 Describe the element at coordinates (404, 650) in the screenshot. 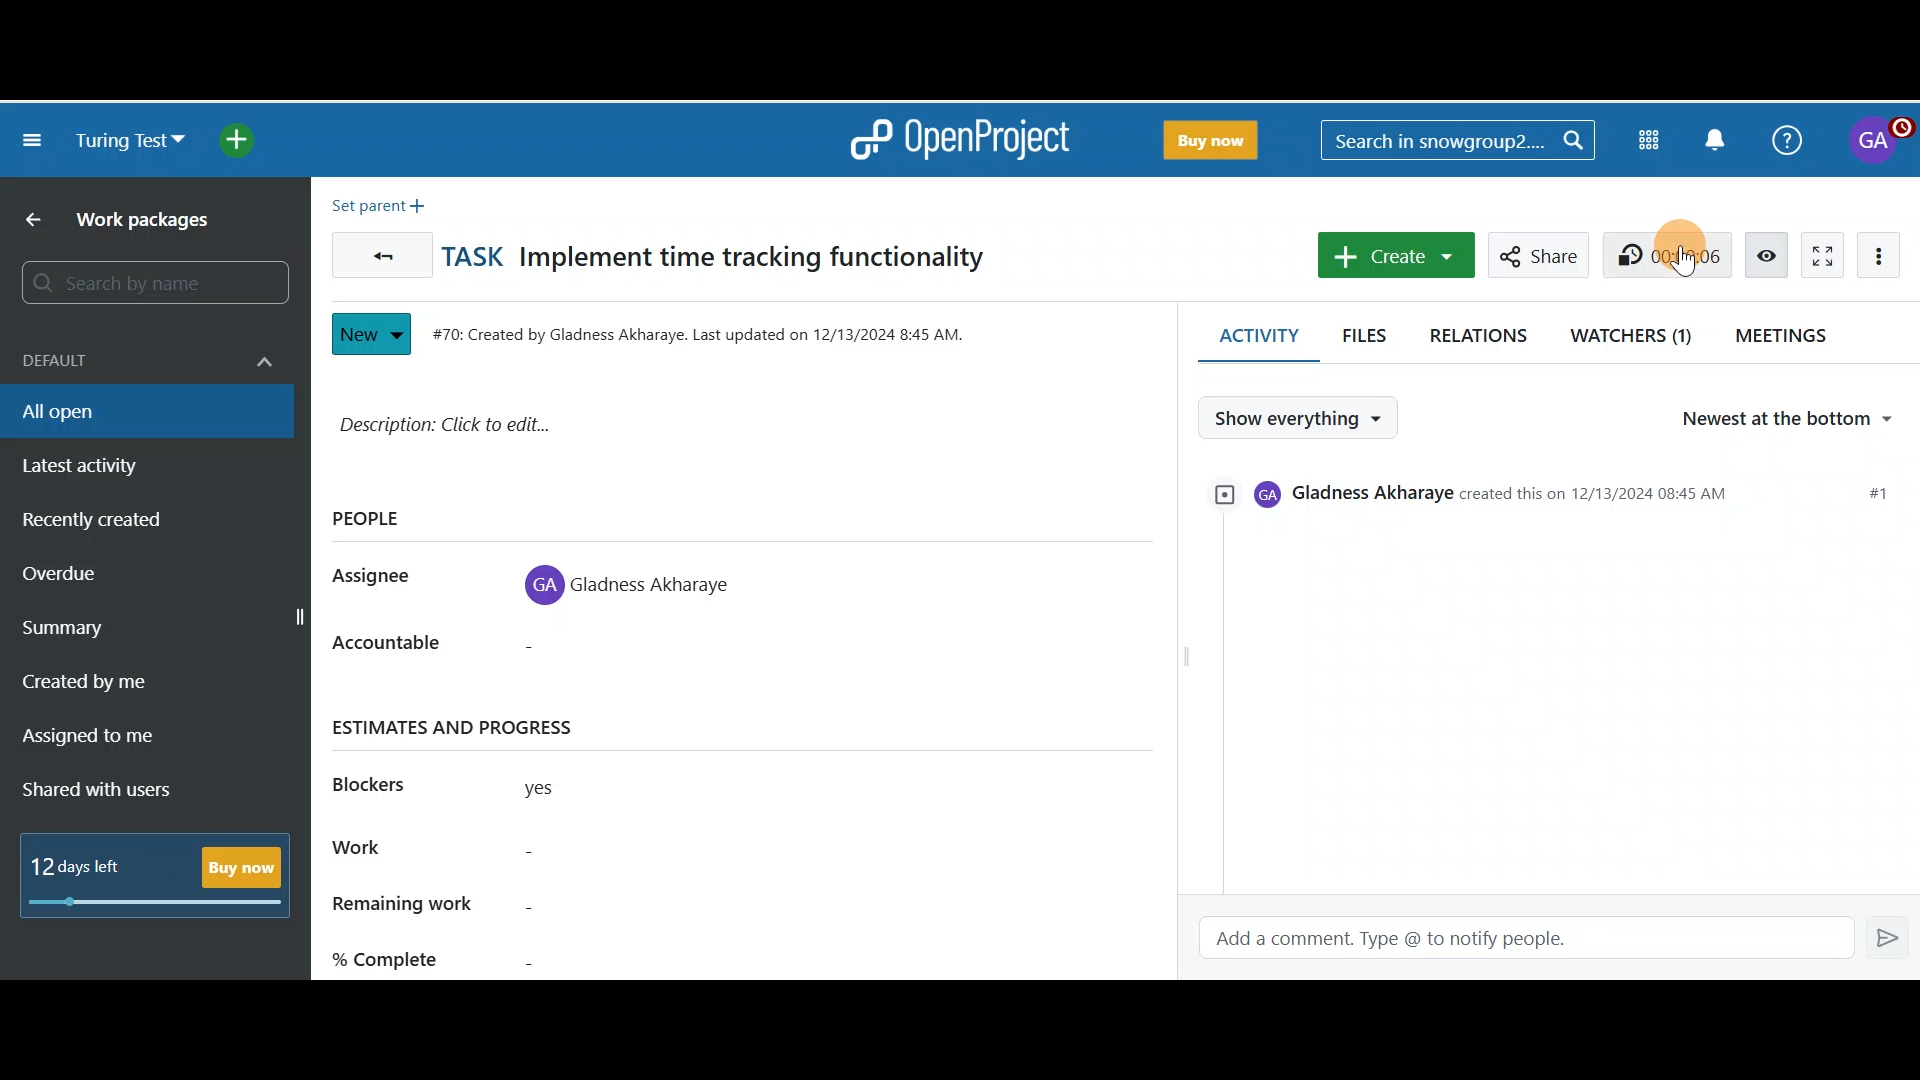

I see `Accountable` at that location.